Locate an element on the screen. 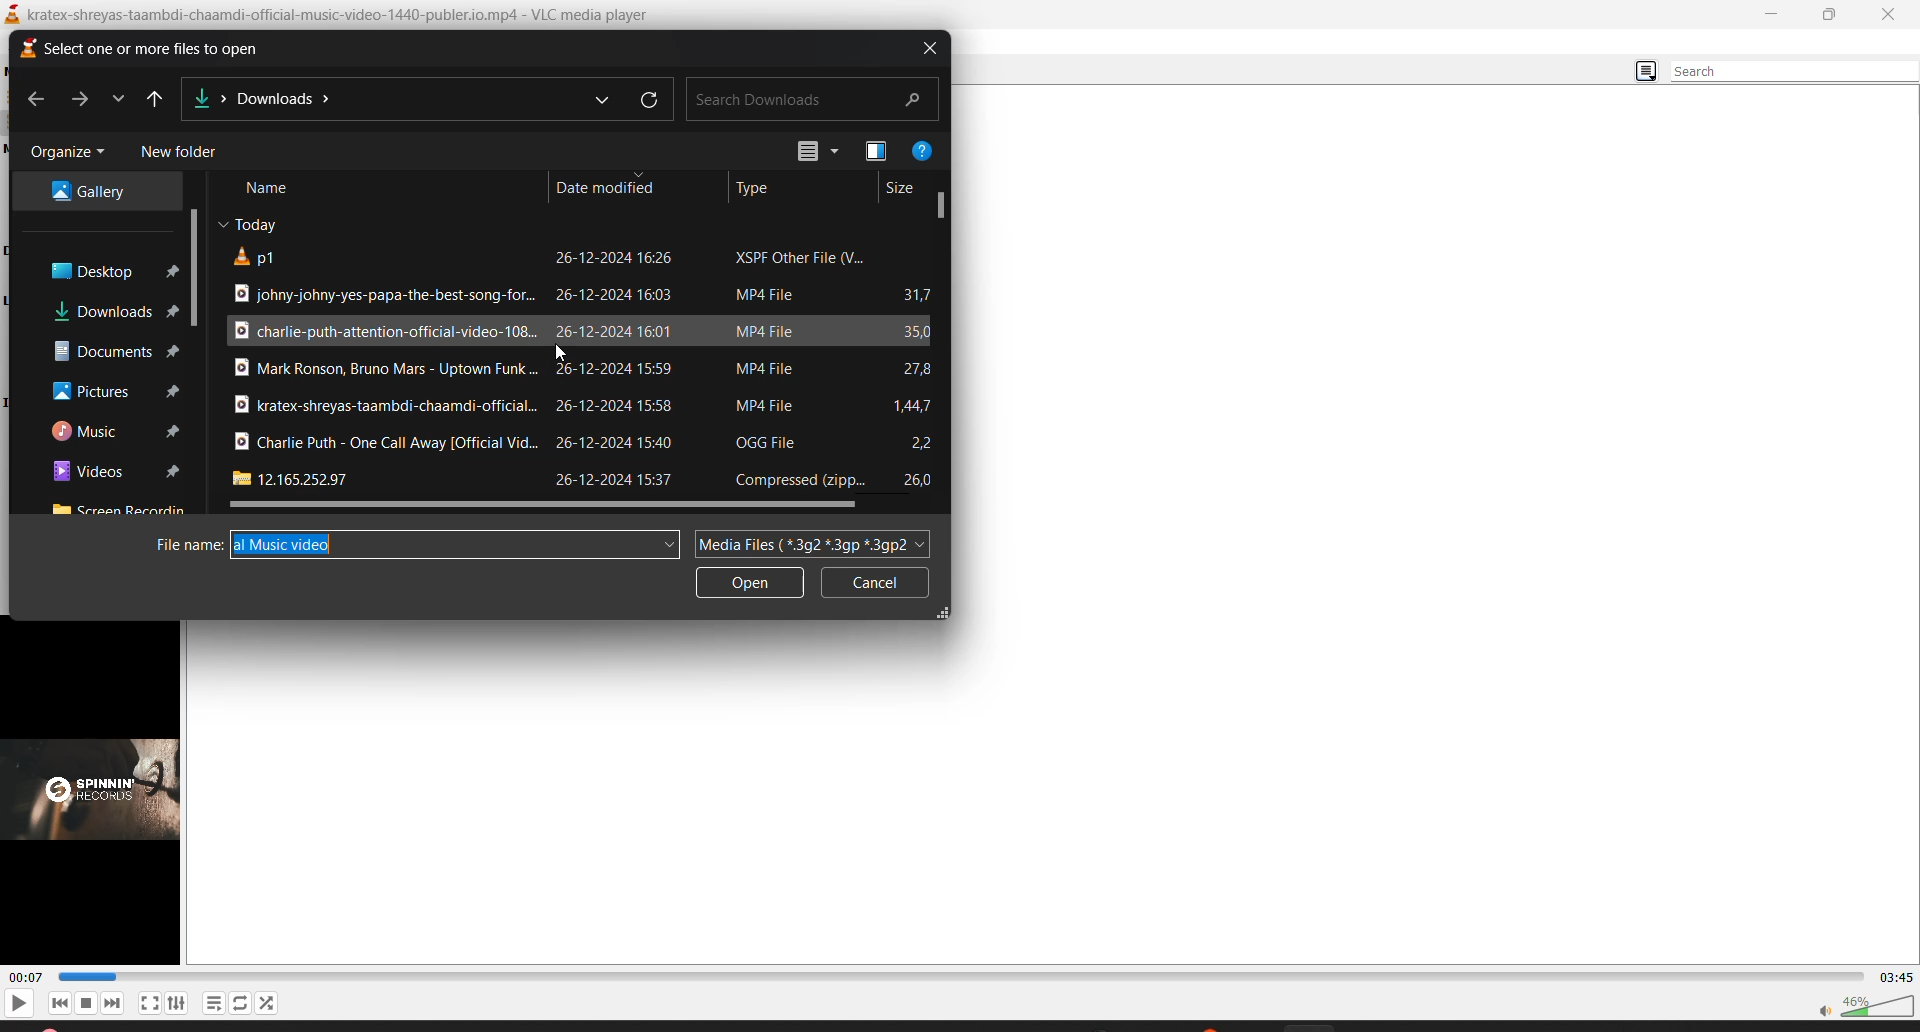 Image resolution: width=1920 pixels, height=1032 pixels. file location is located at coordinates (263, 96).